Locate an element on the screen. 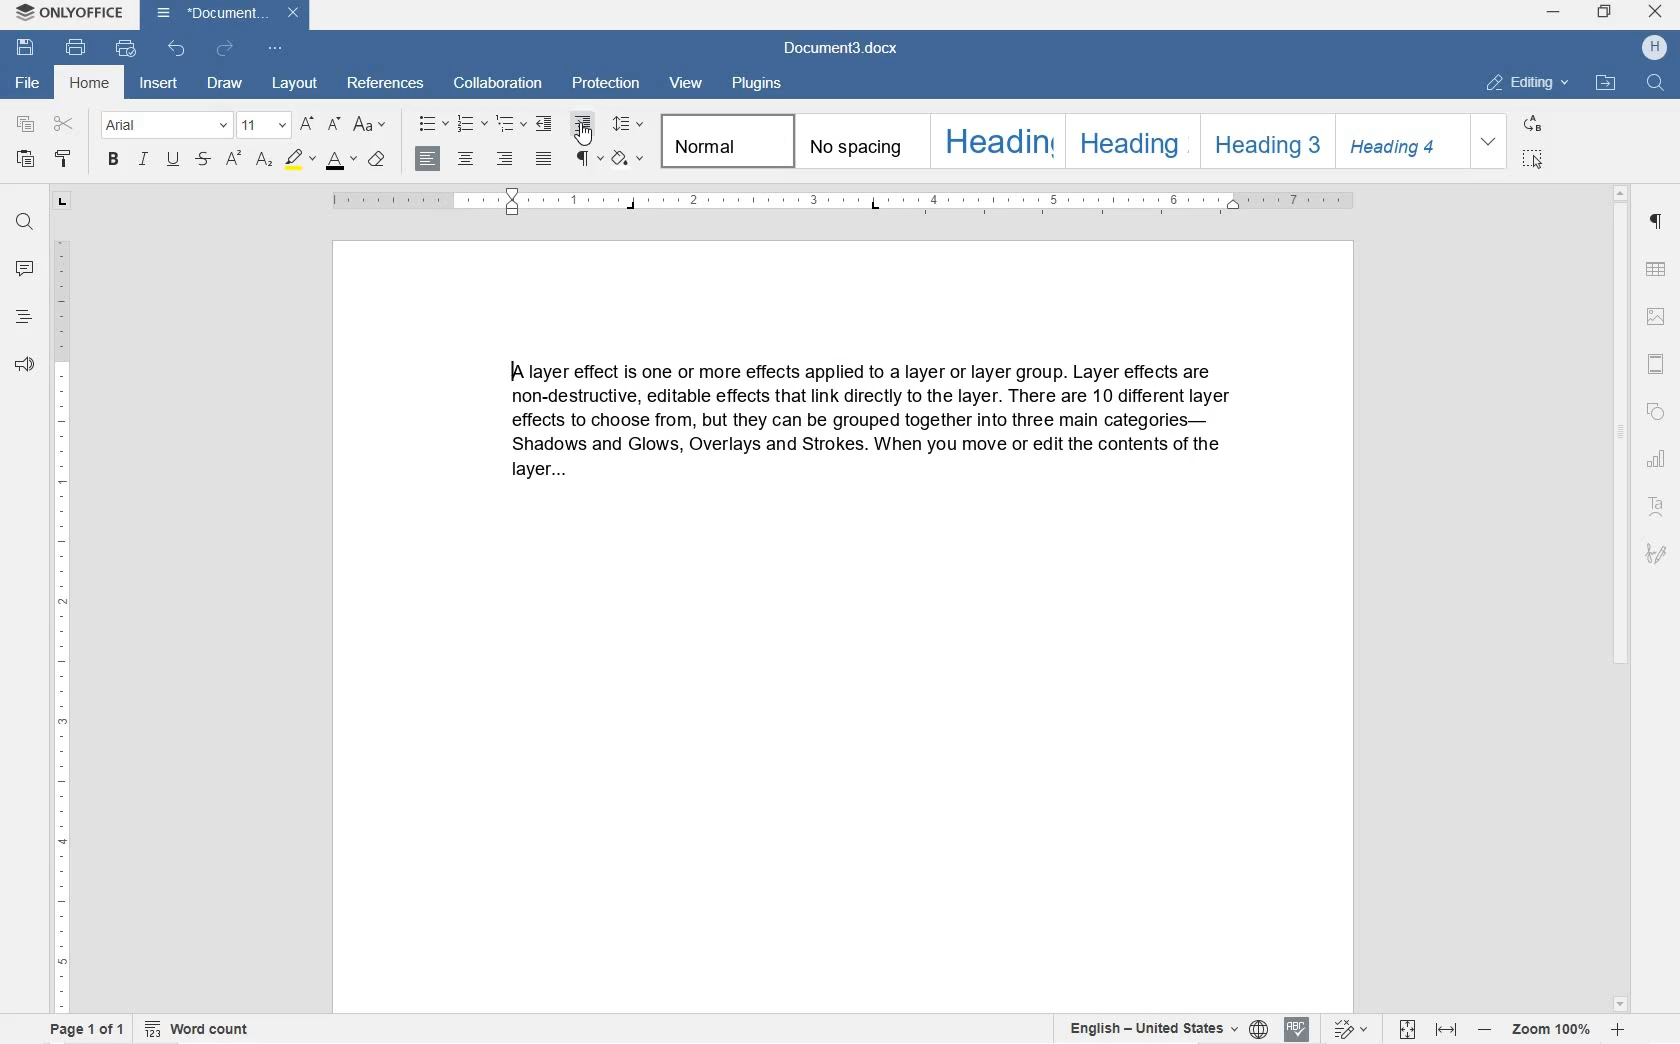 Image resolution: width=1680 pixels, height=1044 pixels. HOME is located at coordinates (87, 83).